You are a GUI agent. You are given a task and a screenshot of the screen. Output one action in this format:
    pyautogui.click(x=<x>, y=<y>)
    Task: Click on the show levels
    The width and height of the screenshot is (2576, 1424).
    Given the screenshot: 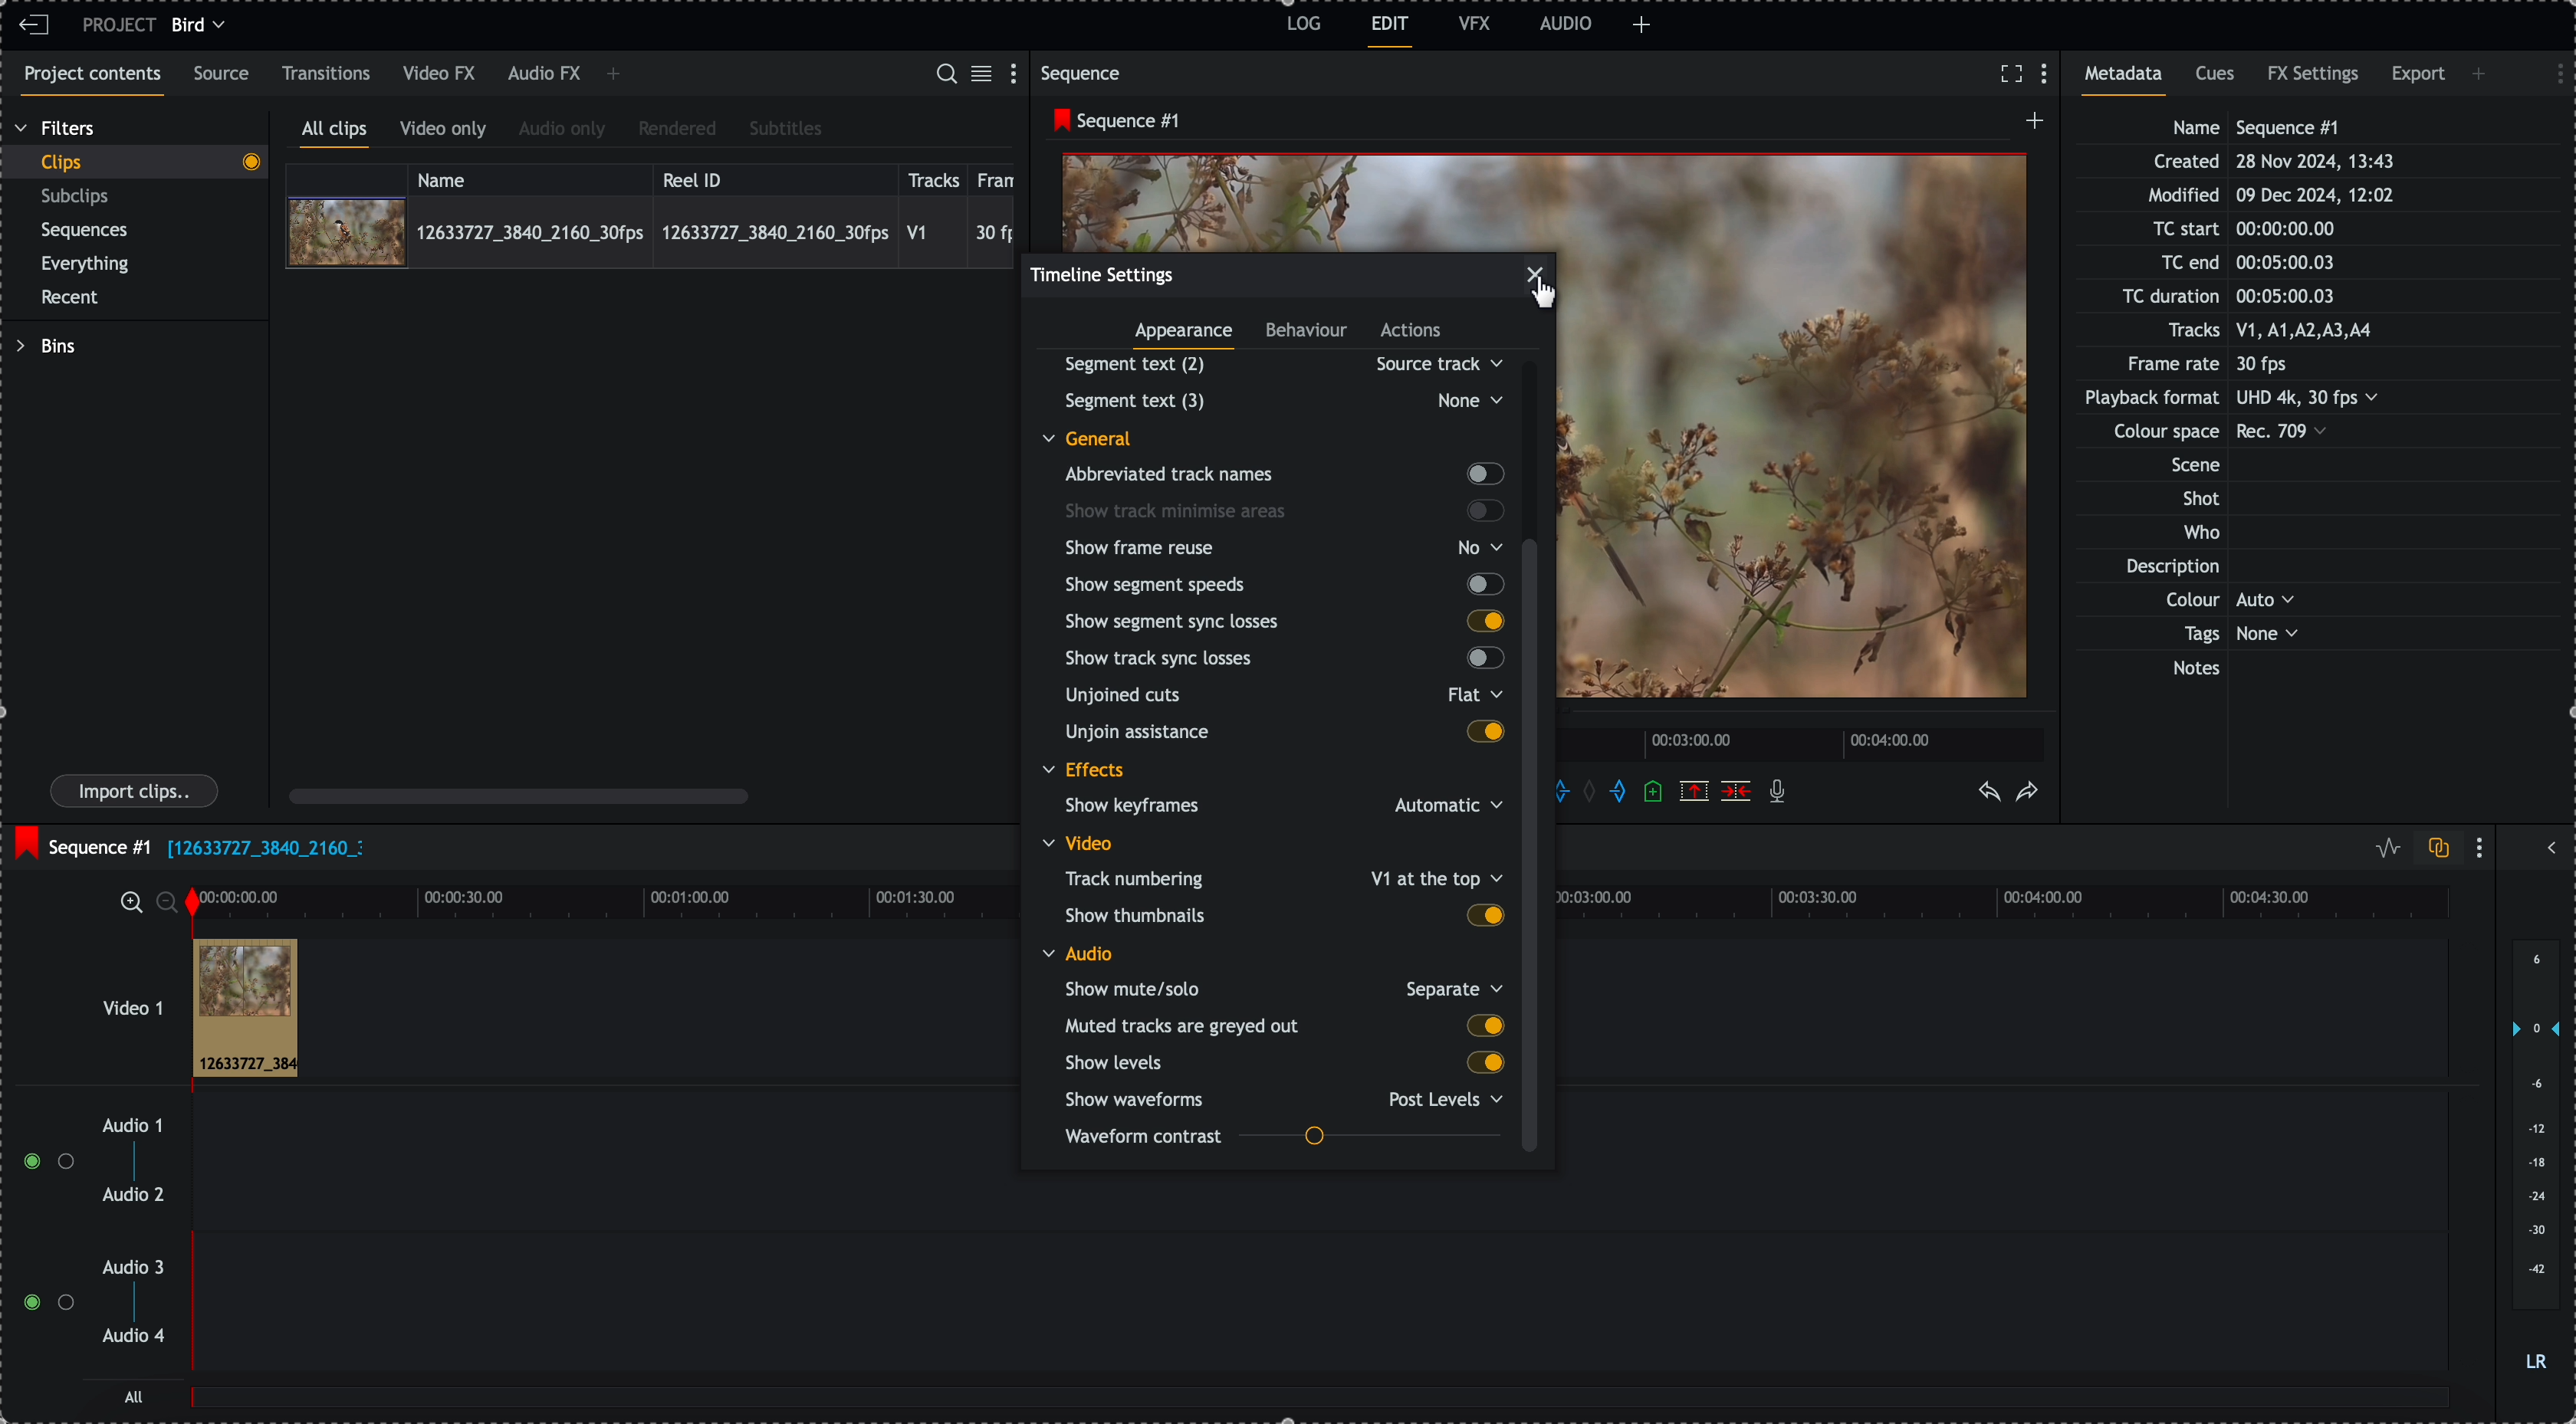 What is the action you would take?
    pyautogui.click(x=1280, y=1063)
    